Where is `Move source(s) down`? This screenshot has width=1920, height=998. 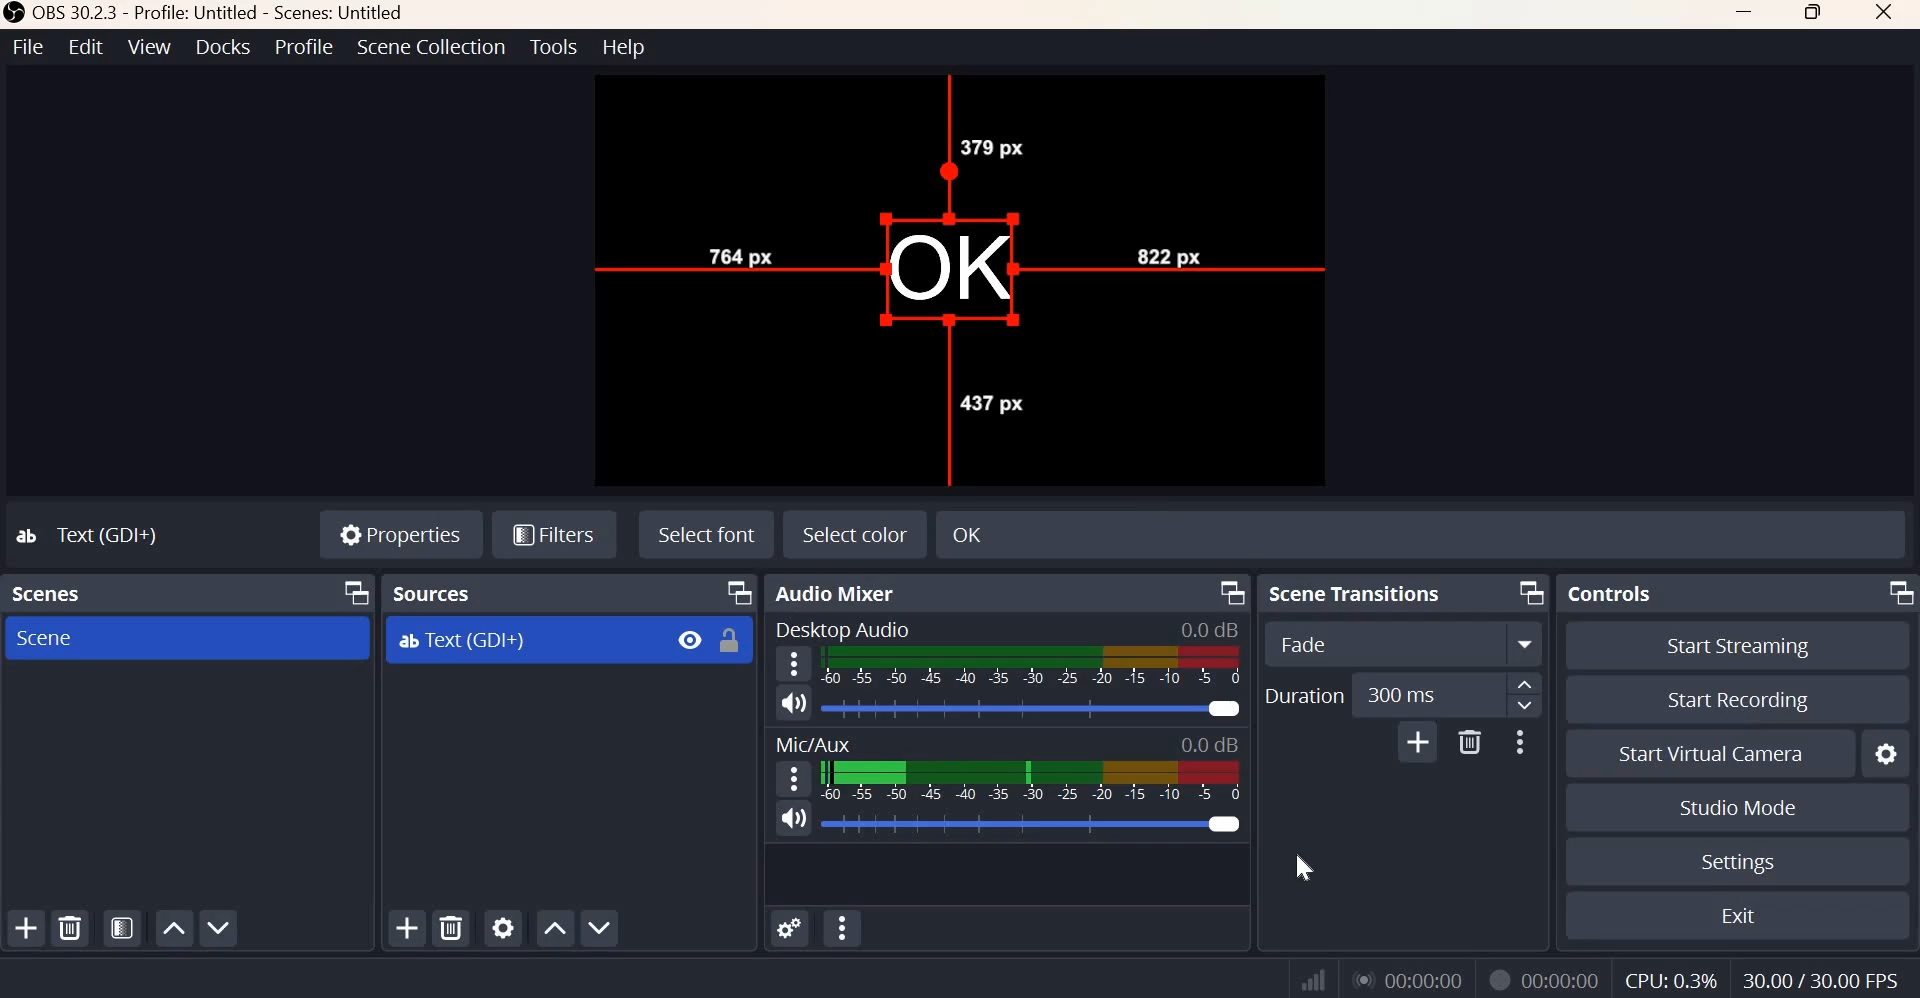
Move source(s) down is located at coordinates (598, 927).